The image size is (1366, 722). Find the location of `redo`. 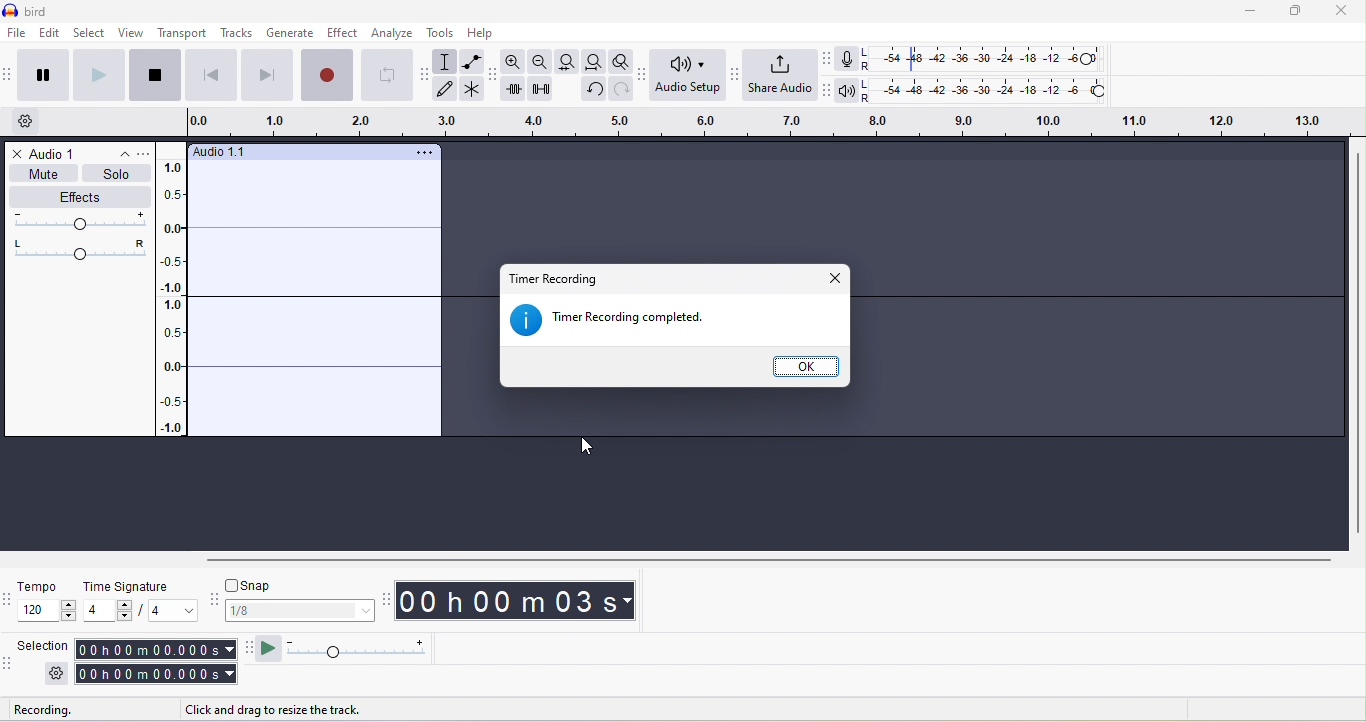

redo is located at coordinates (623, 89).